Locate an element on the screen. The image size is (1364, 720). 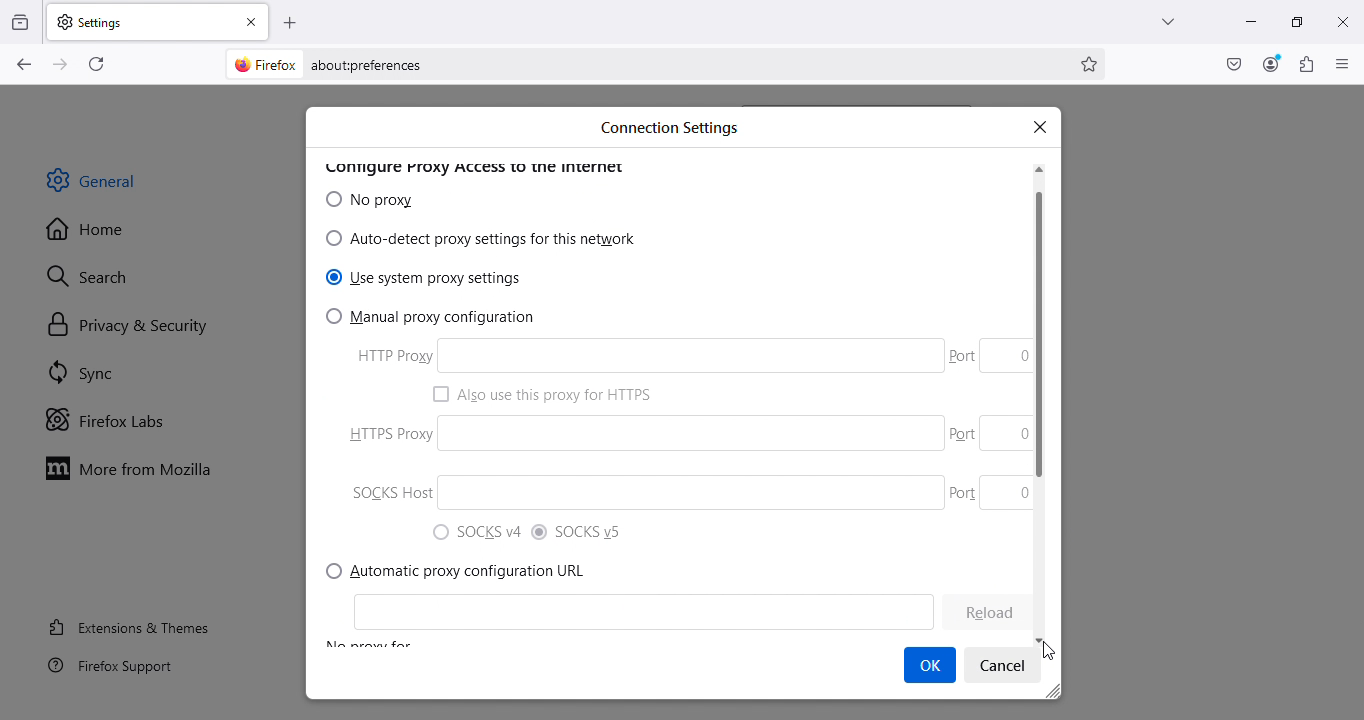
Cursor is located at coordinates (928, 665).